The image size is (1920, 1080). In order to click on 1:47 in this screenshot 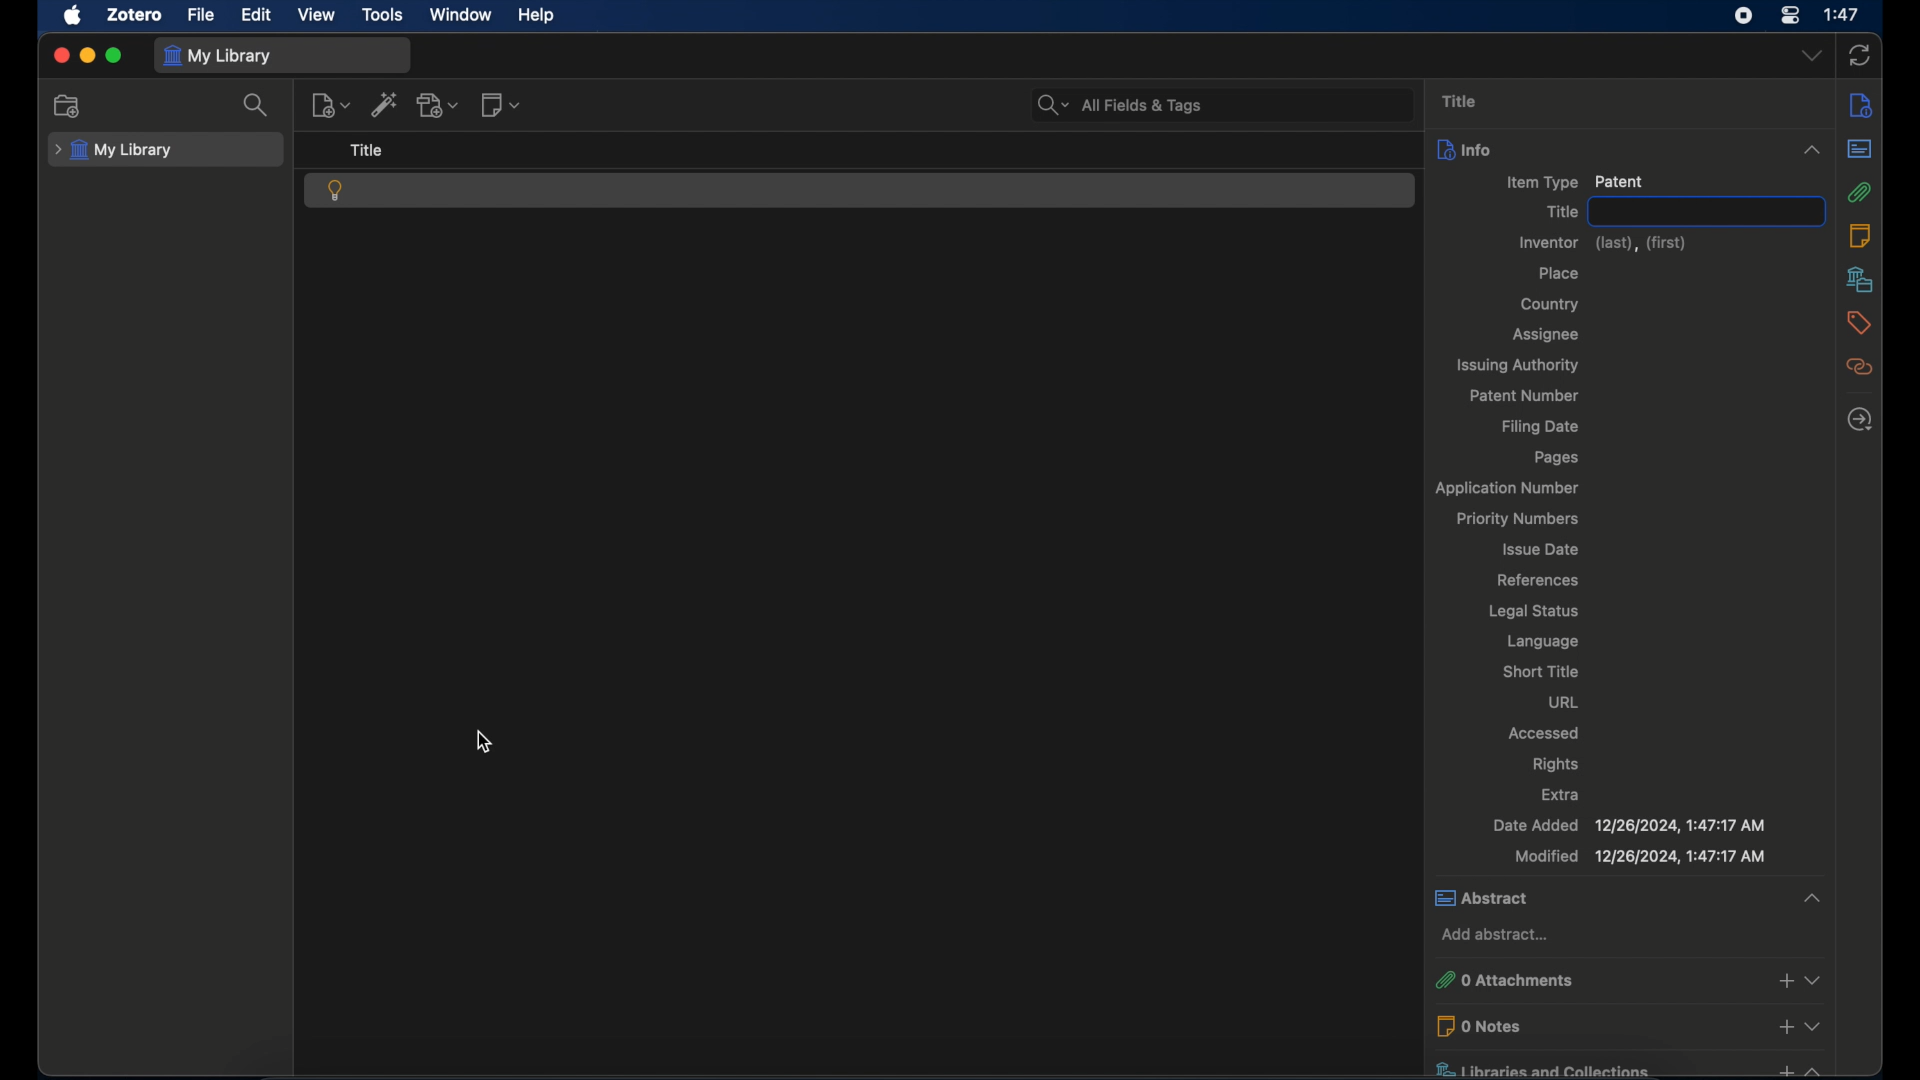, I will do `click(1843, 13)`.